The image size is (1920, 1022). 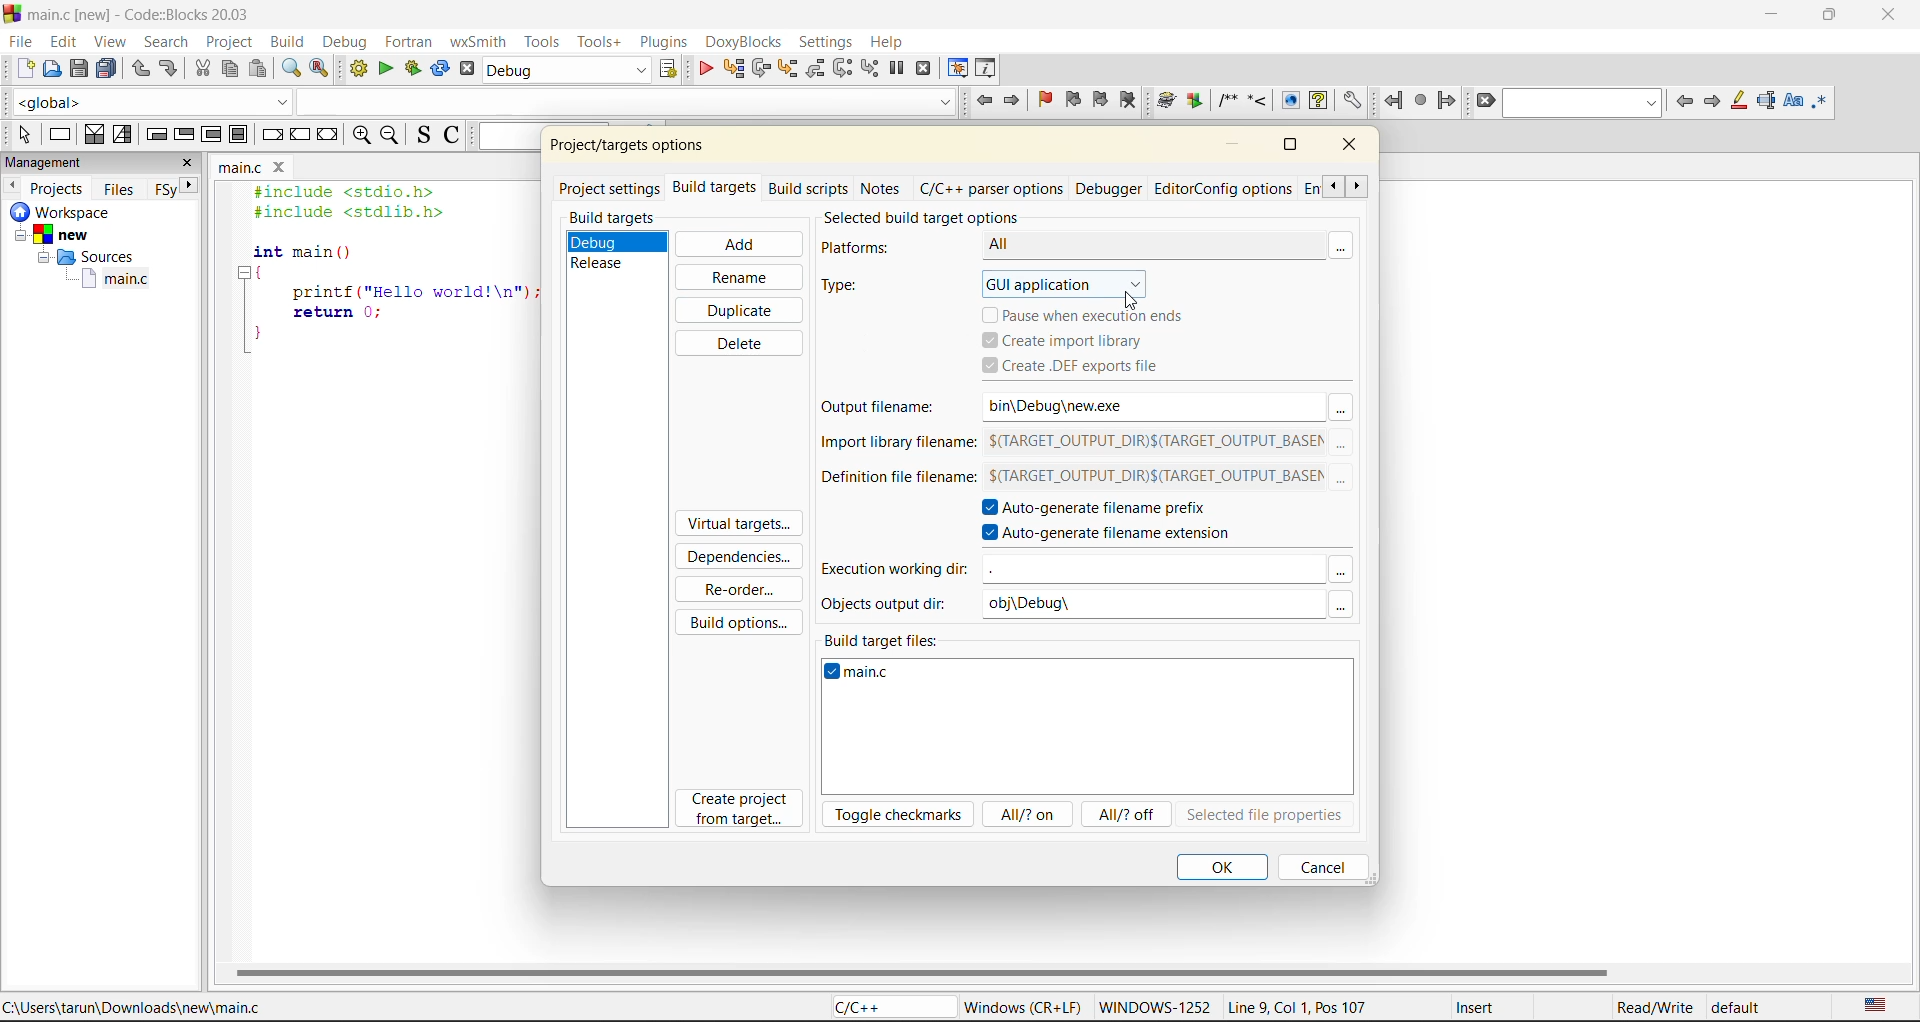 What do you see at coordinates (1151, 479) in the screenshot?
I see `$(TARGET_OUTPUT_DIR)$(TARGET_OUTPUT_BASEN . |` at bounding box center [1151, 479].